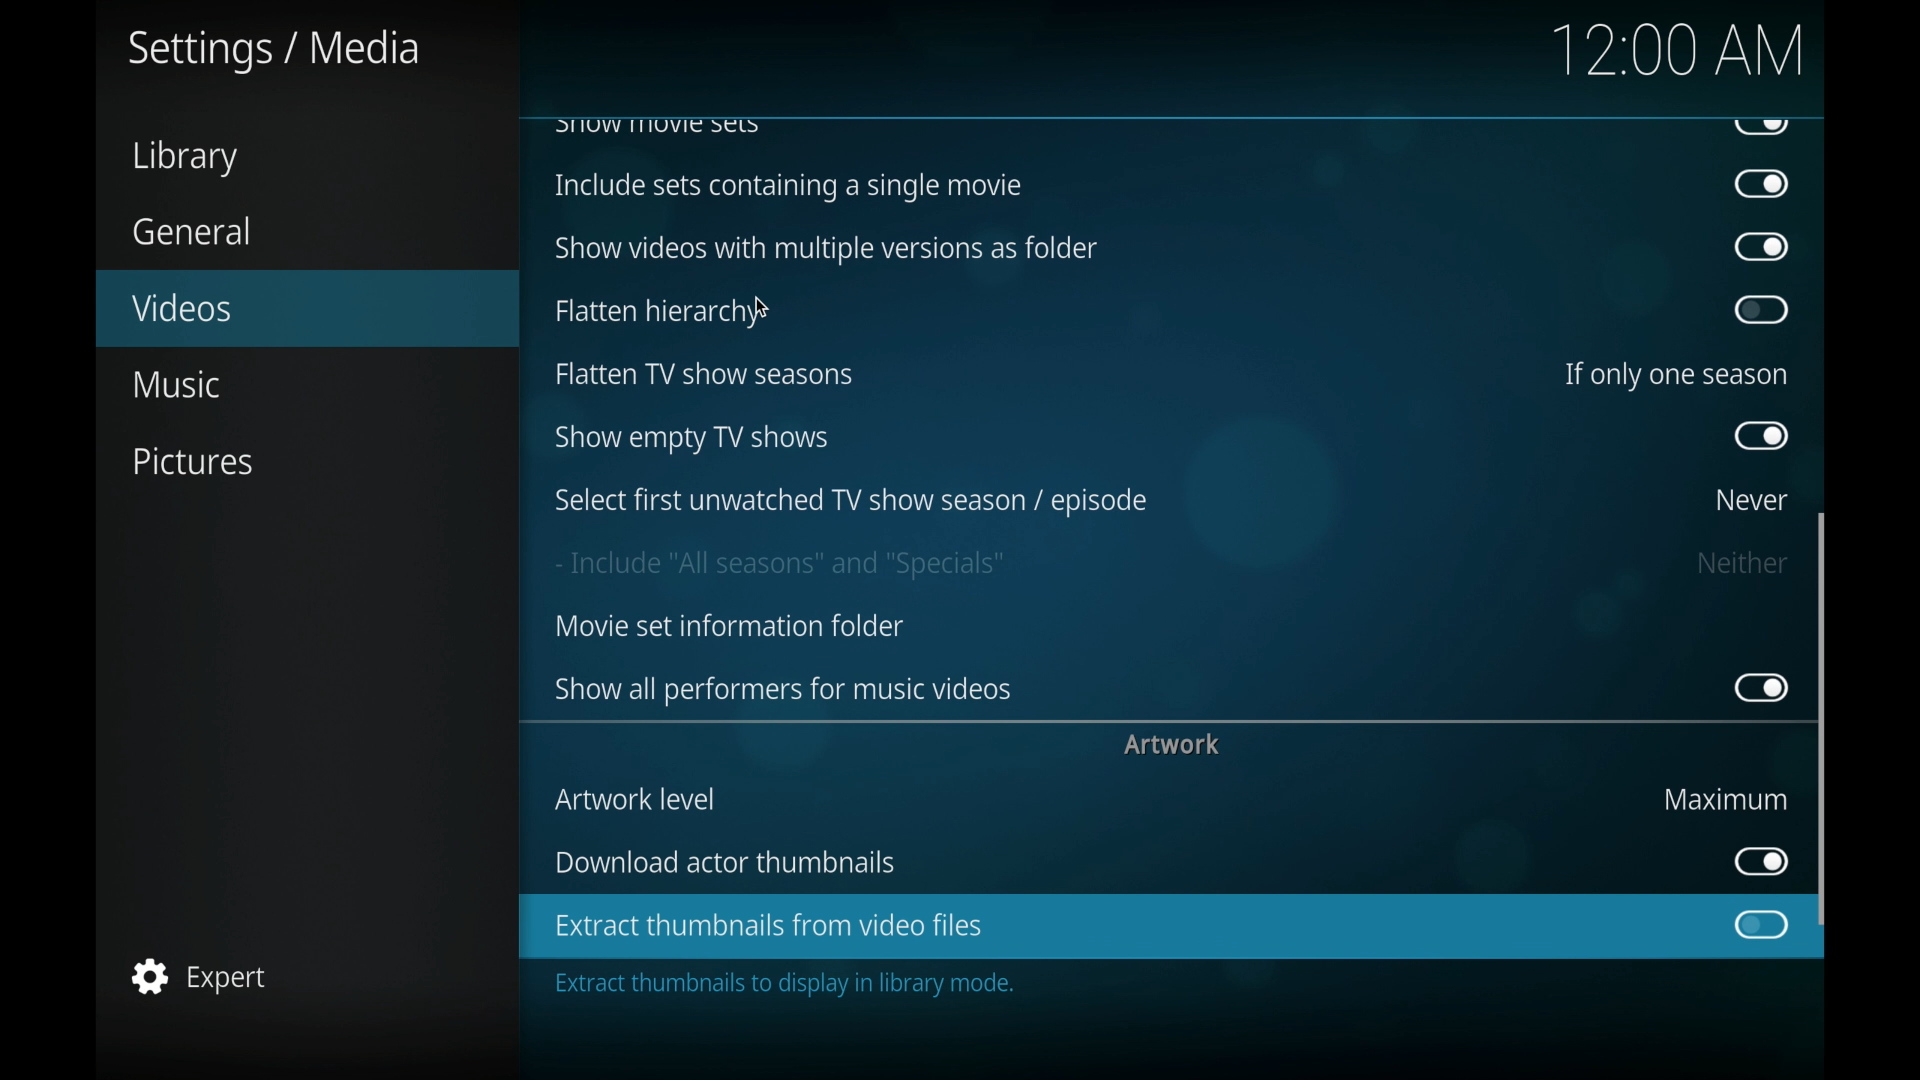 This screenshot has width=1920, height=1080. What do you see at coordinates (174, 384) in the screenshot?
I see `music` at bounding box center [174, 384].